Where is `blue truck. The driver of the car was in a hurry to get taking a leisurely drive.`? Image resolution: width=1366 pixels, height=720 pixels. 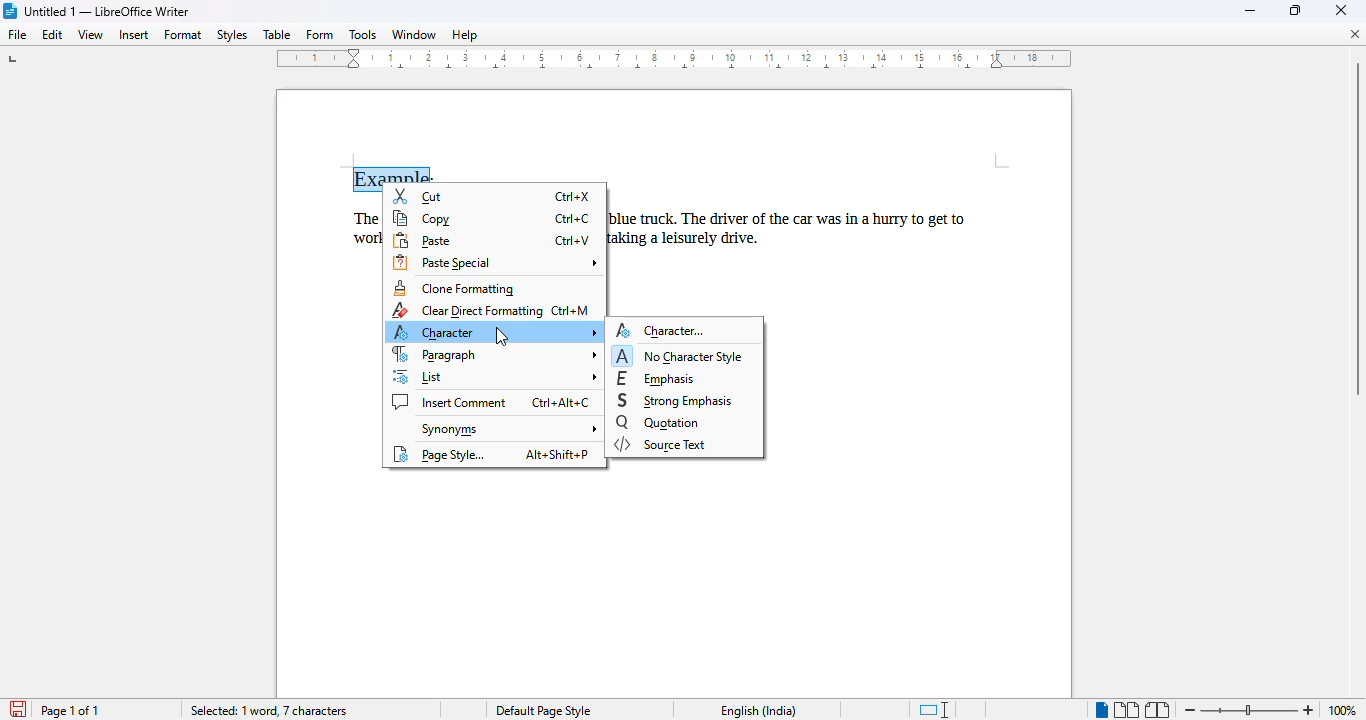
blue truck. The driver of the car was in a hurry to get taking a leisurely drive. is located at coordinates (803, 229).